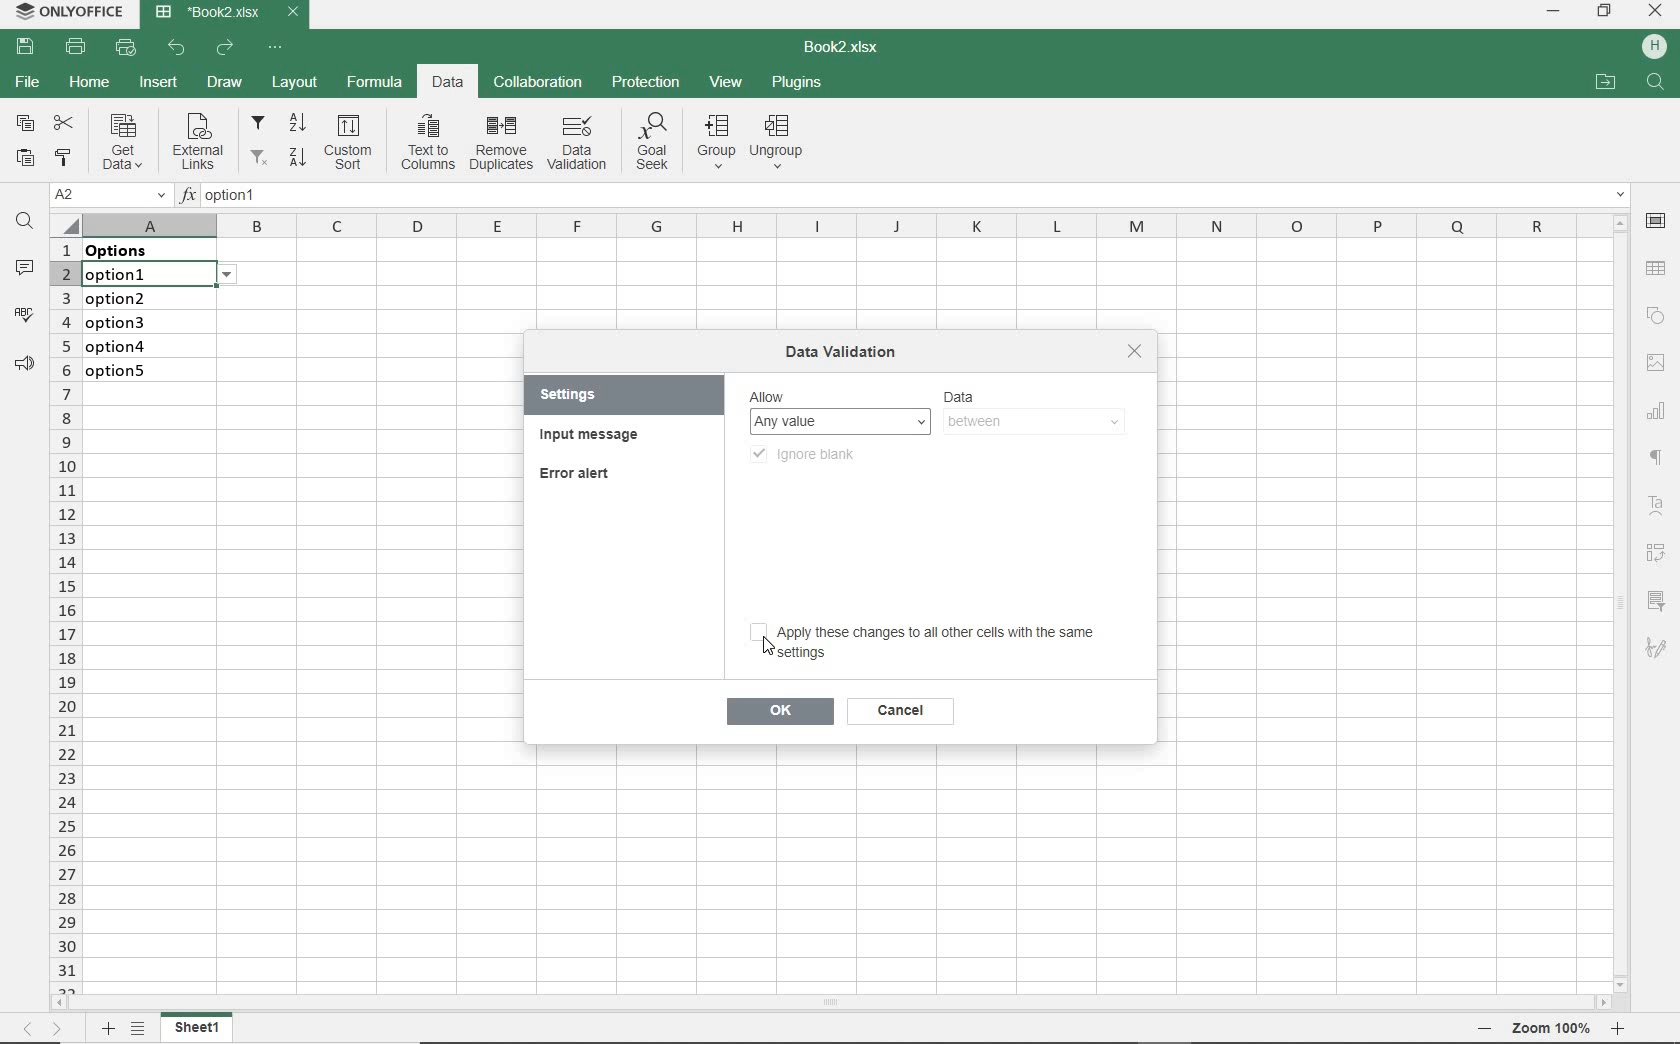 The width and height of the screenshot is (1680, 1044). What do you see at coordinates (65, 222) in the screenshot?
I see `Select all` at bounding box center [65, 222].